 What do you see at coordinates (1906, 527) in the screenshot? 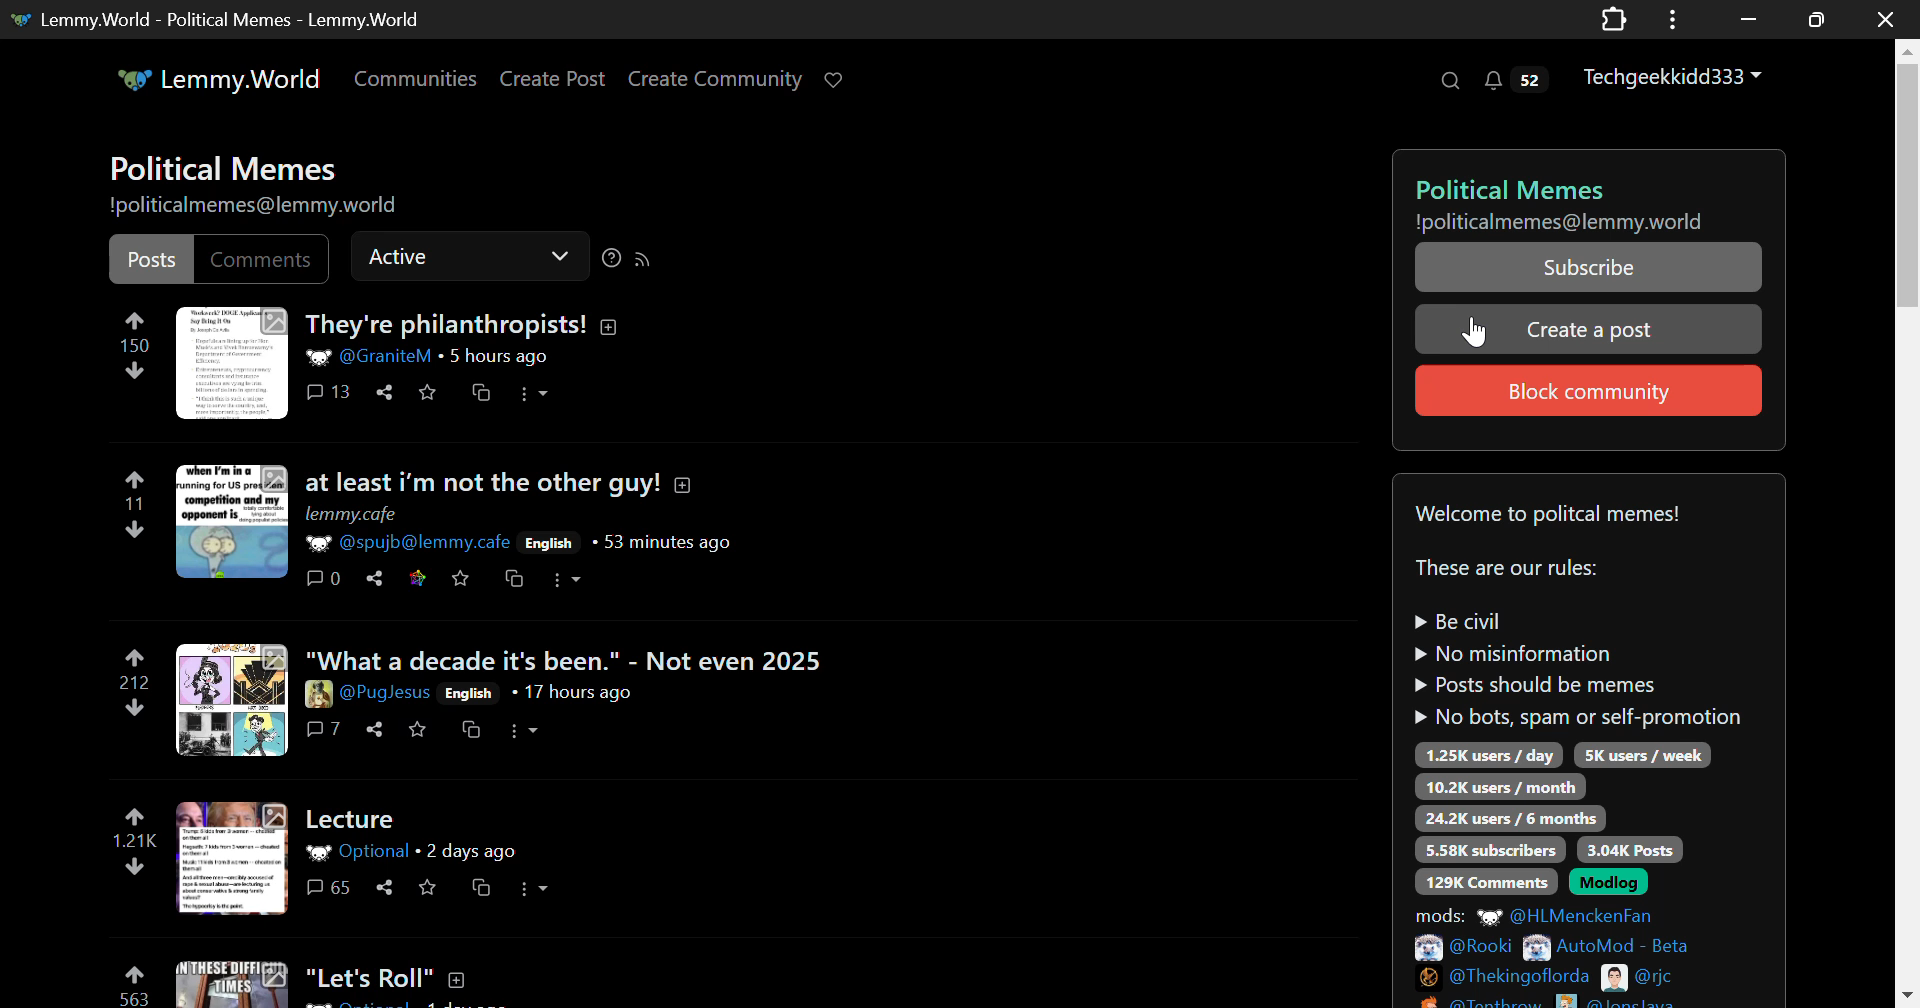
I see `Vertical Scroll Bar` at bounding box center [1906, 527].